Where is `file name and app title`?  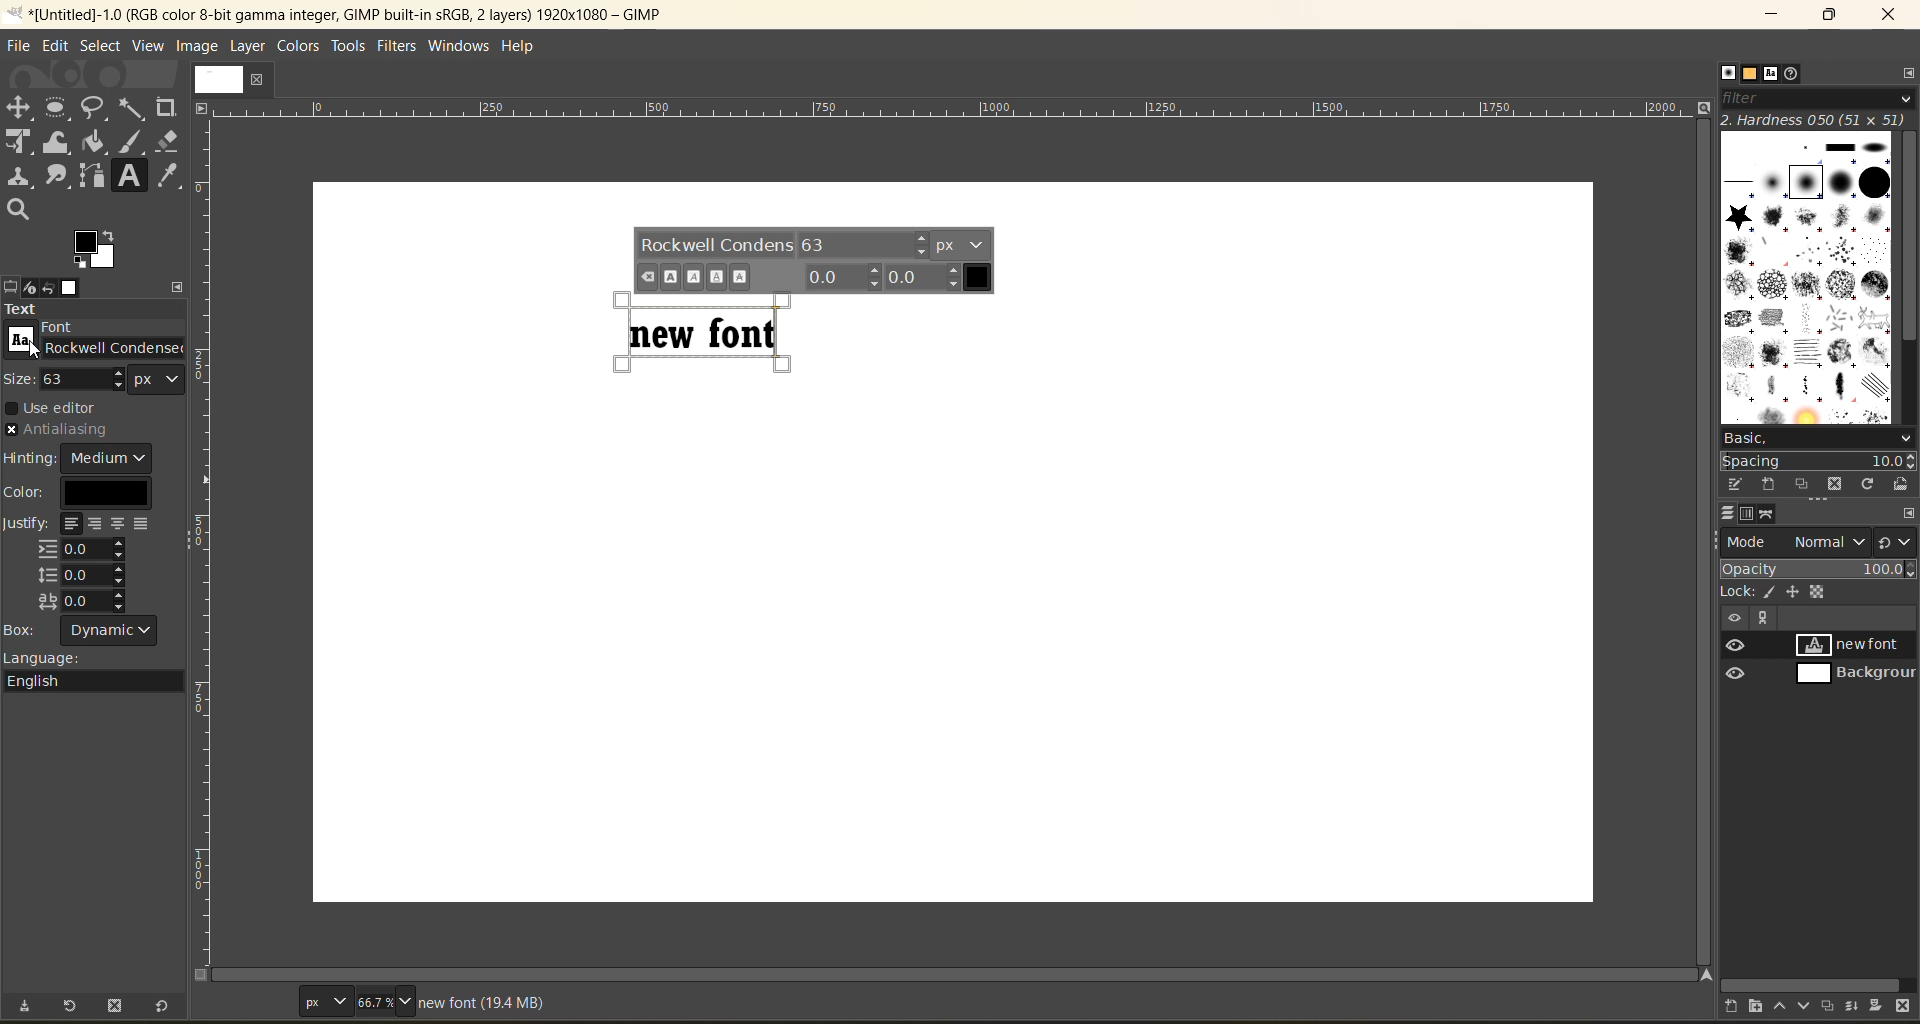
file name and app title is located at coordinates (379, 18).